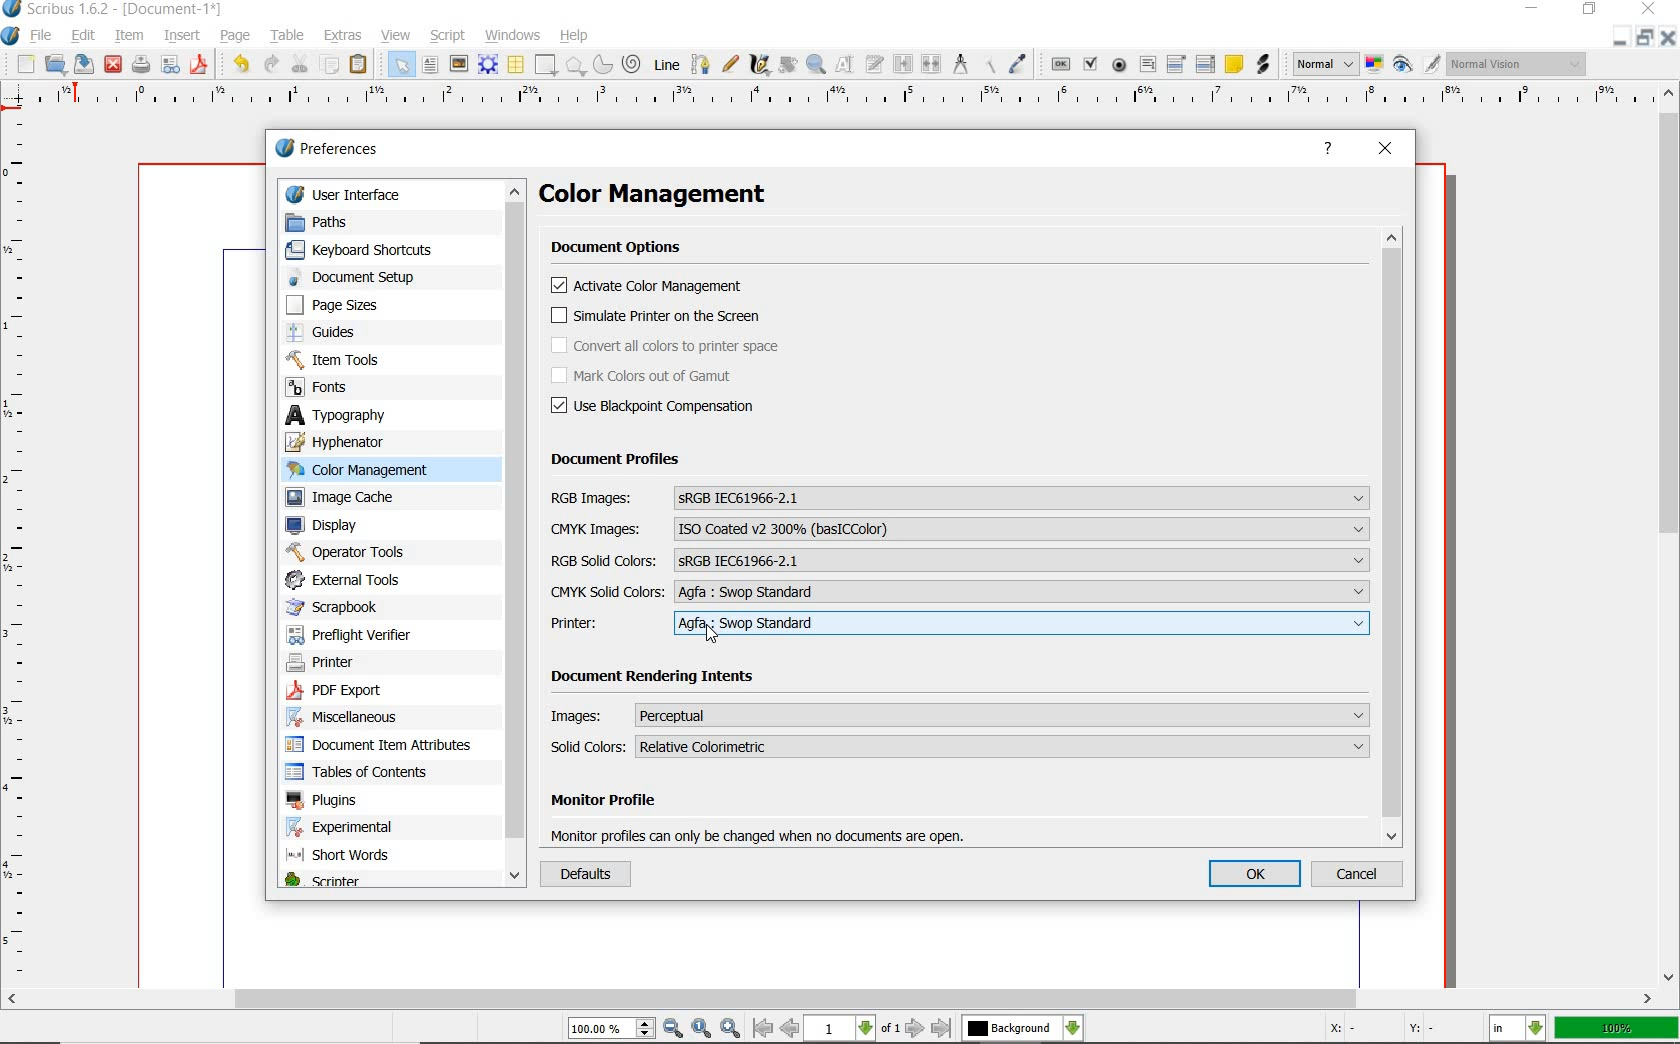 This screenshot has height=1044, width=1680. Describe the element at coordinates (1621, 40) in the screenshot. I see `minimize` at that location.